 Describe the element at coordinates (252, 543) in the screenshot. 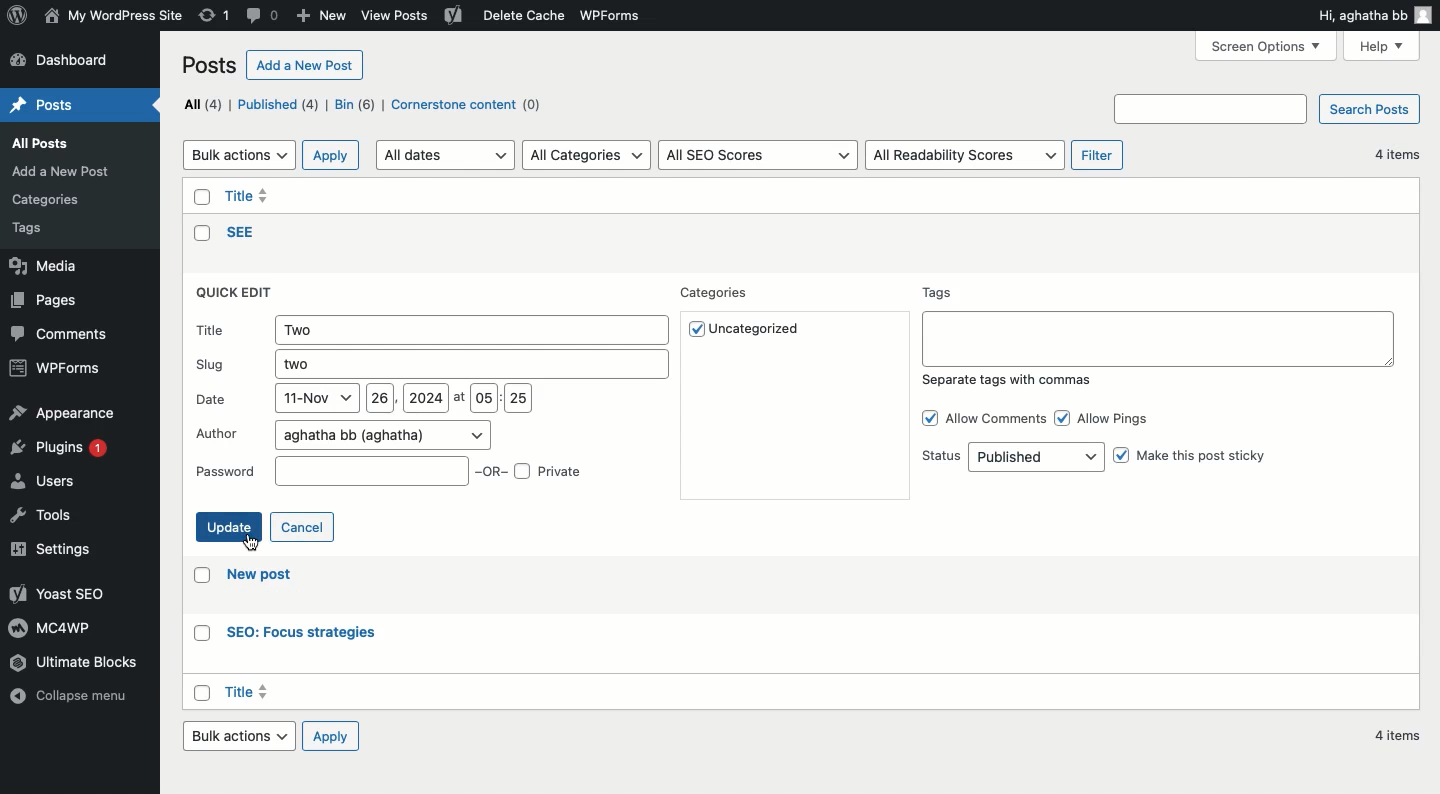

I see `cursor` at that location.